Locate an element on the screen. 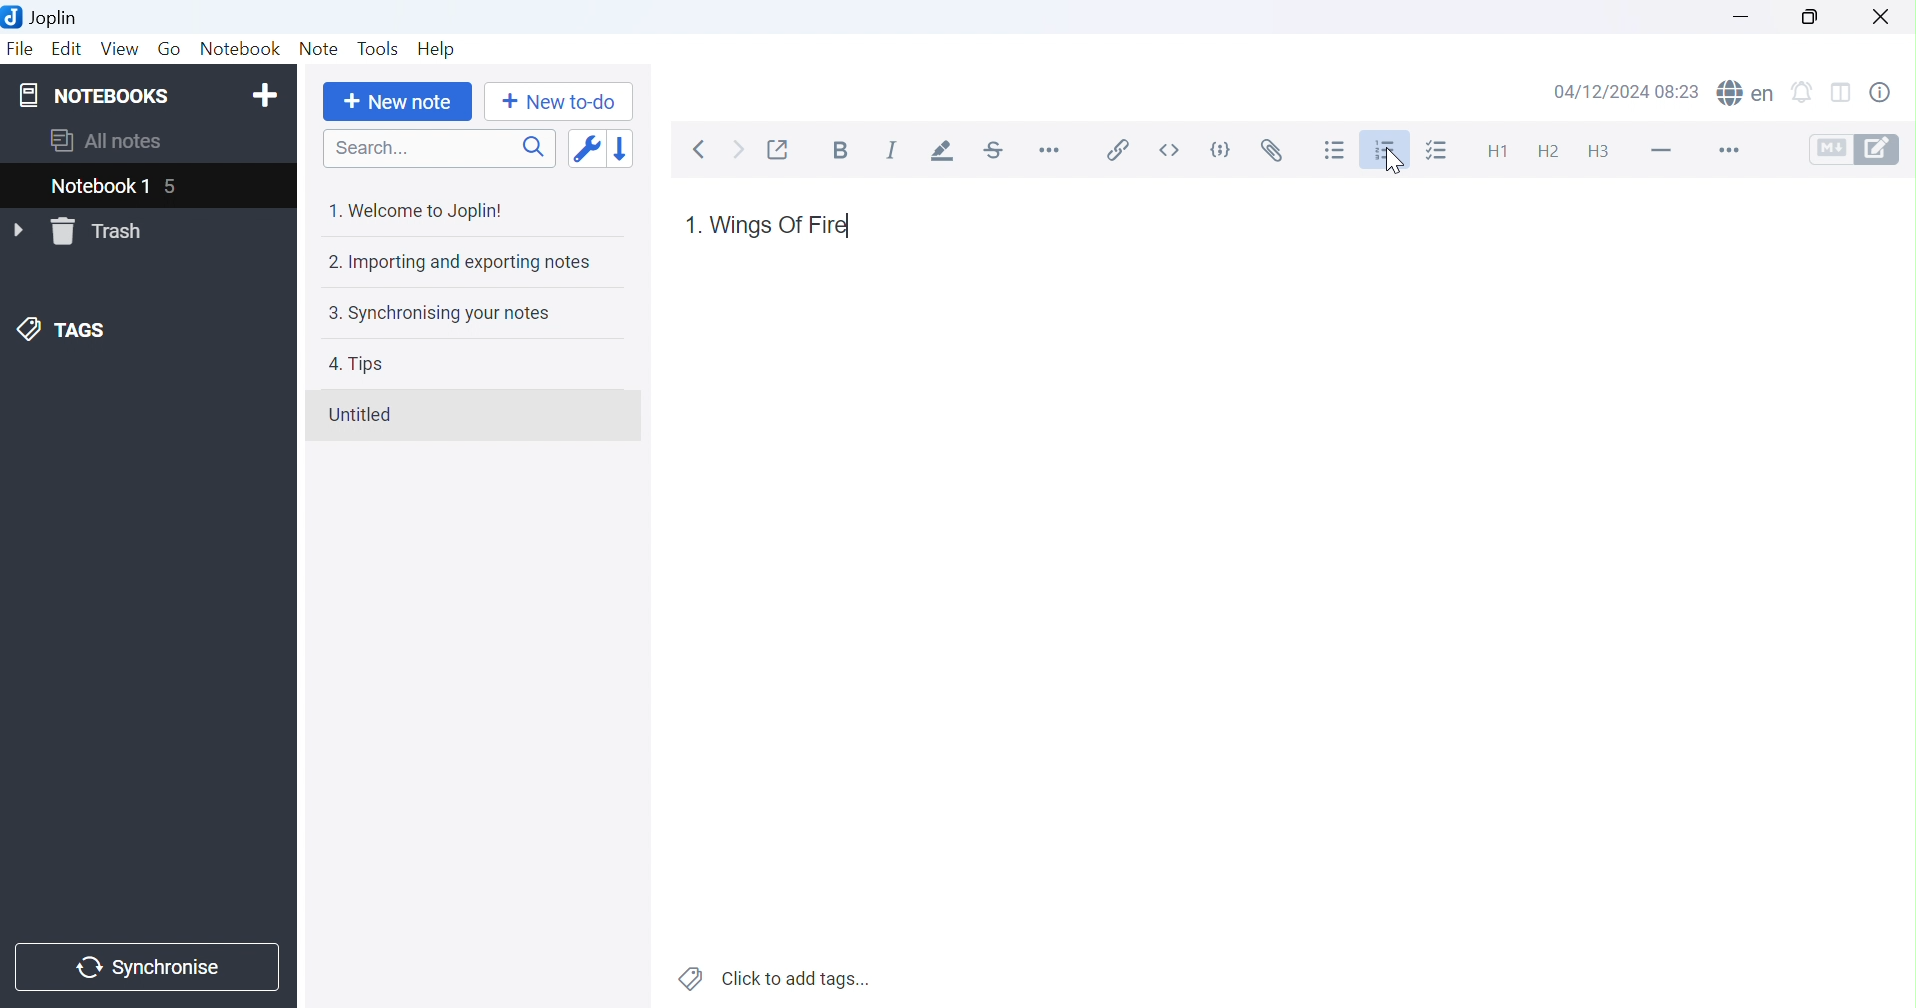 This screenshot has height=1008, width=1916. Spell checker is located at coordinates (1748, 91).